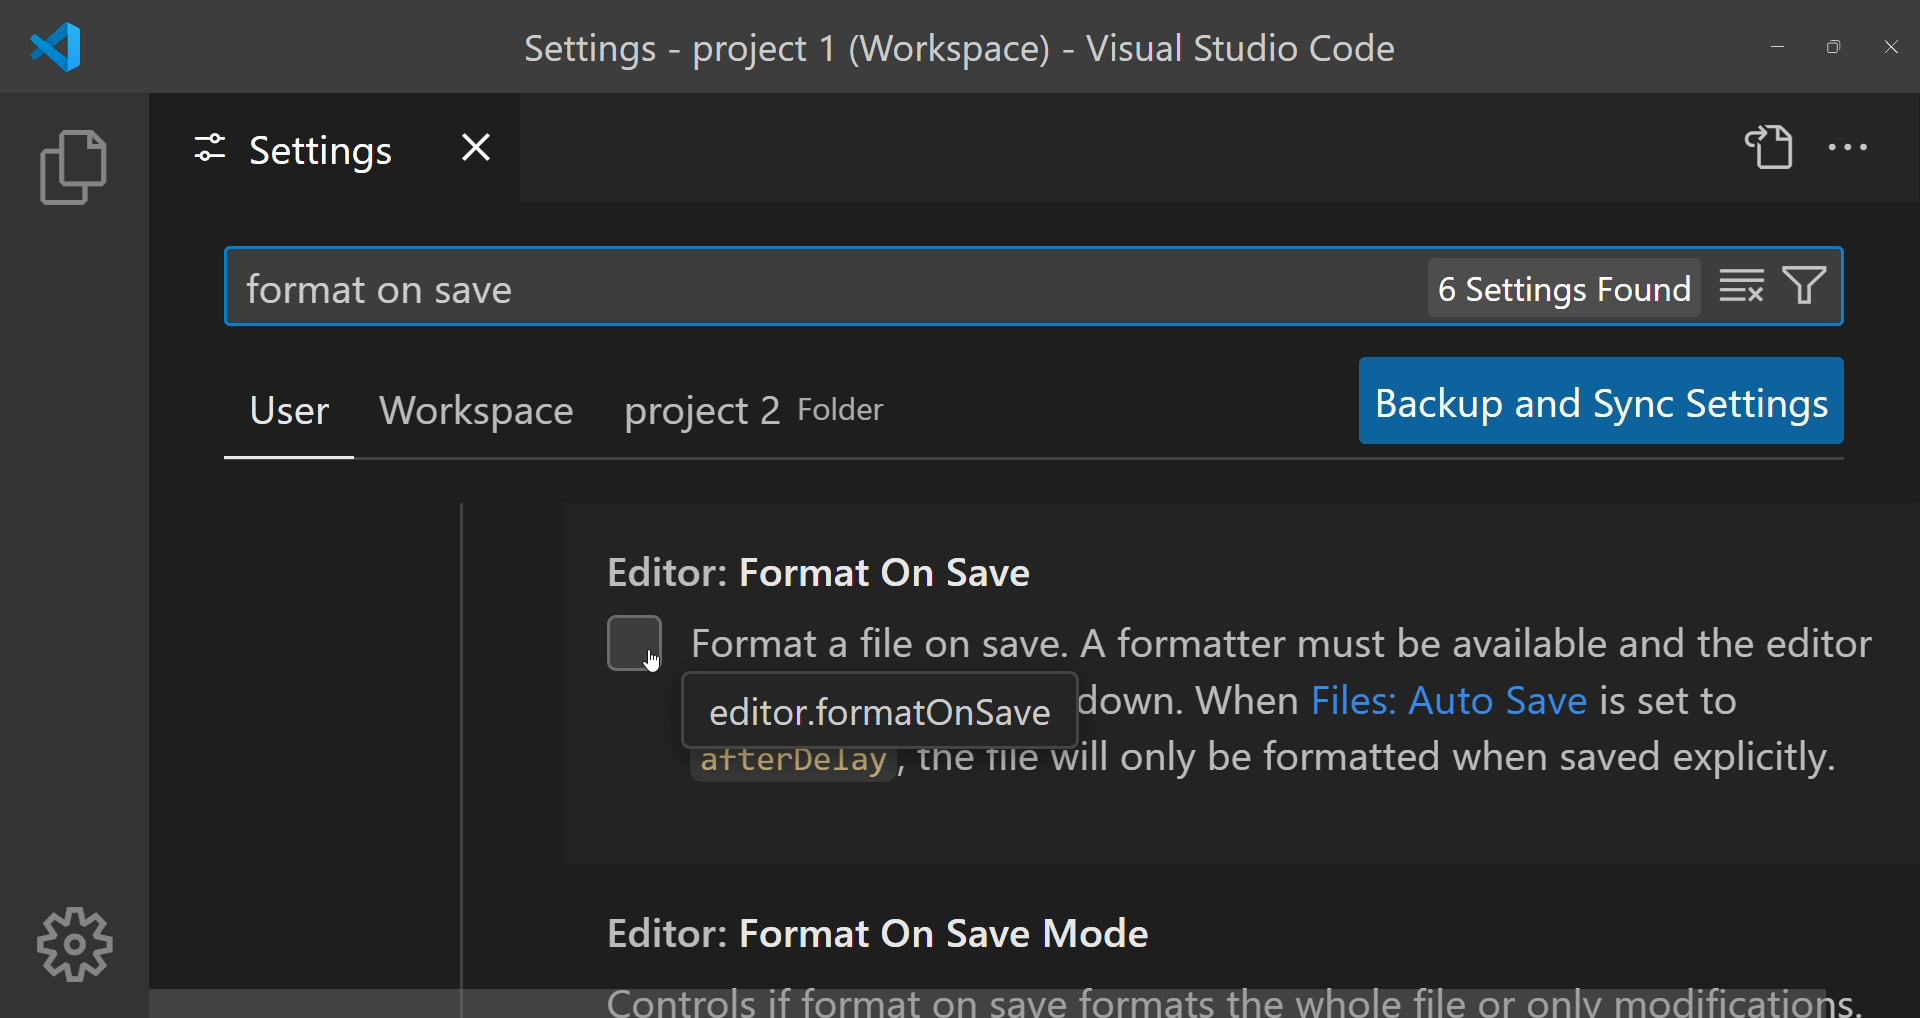 The image size is (1920, 1018). Describe the element at coordinates (1768, 48) in the screenshot. I see `minimize` at that location.